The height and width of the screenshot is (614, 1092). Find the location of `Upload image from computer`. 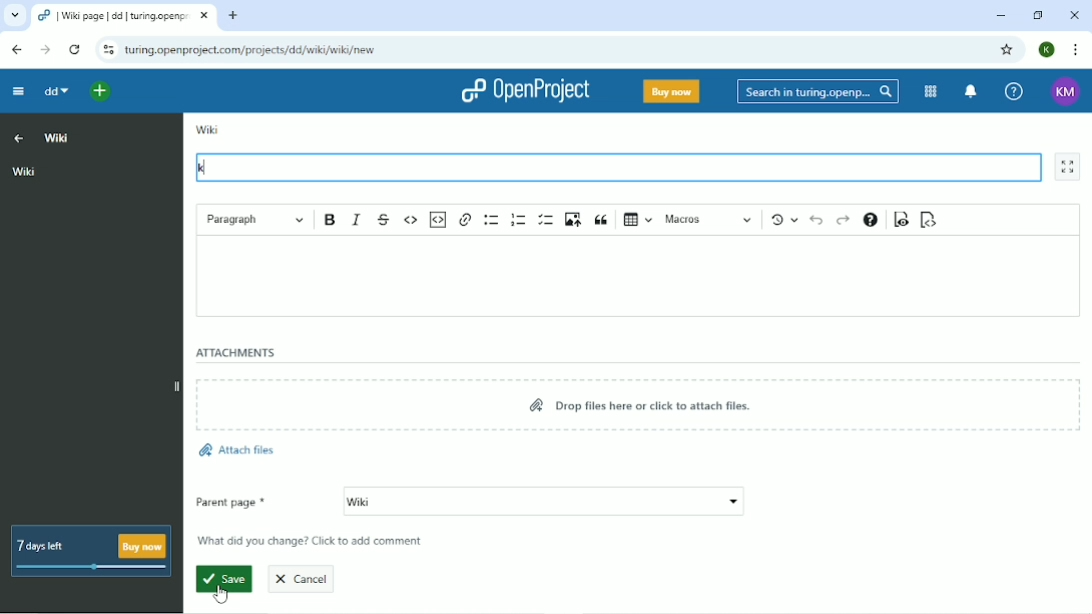

Upload image from computer is located at coordinates (572, 218).